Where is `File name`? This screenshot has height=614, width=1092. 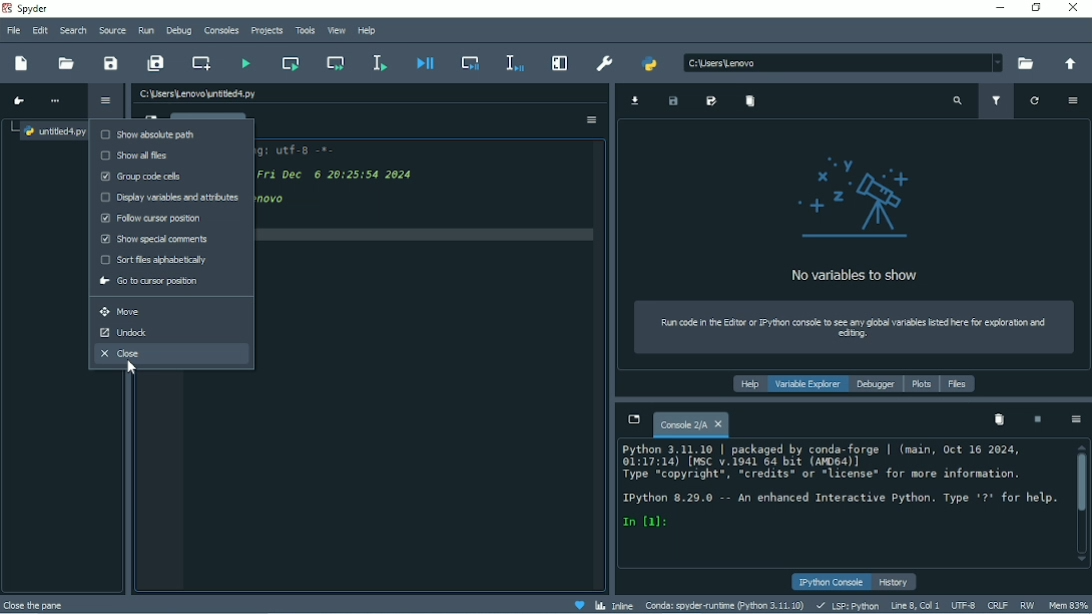
File name is located at coordinates (199, 92).